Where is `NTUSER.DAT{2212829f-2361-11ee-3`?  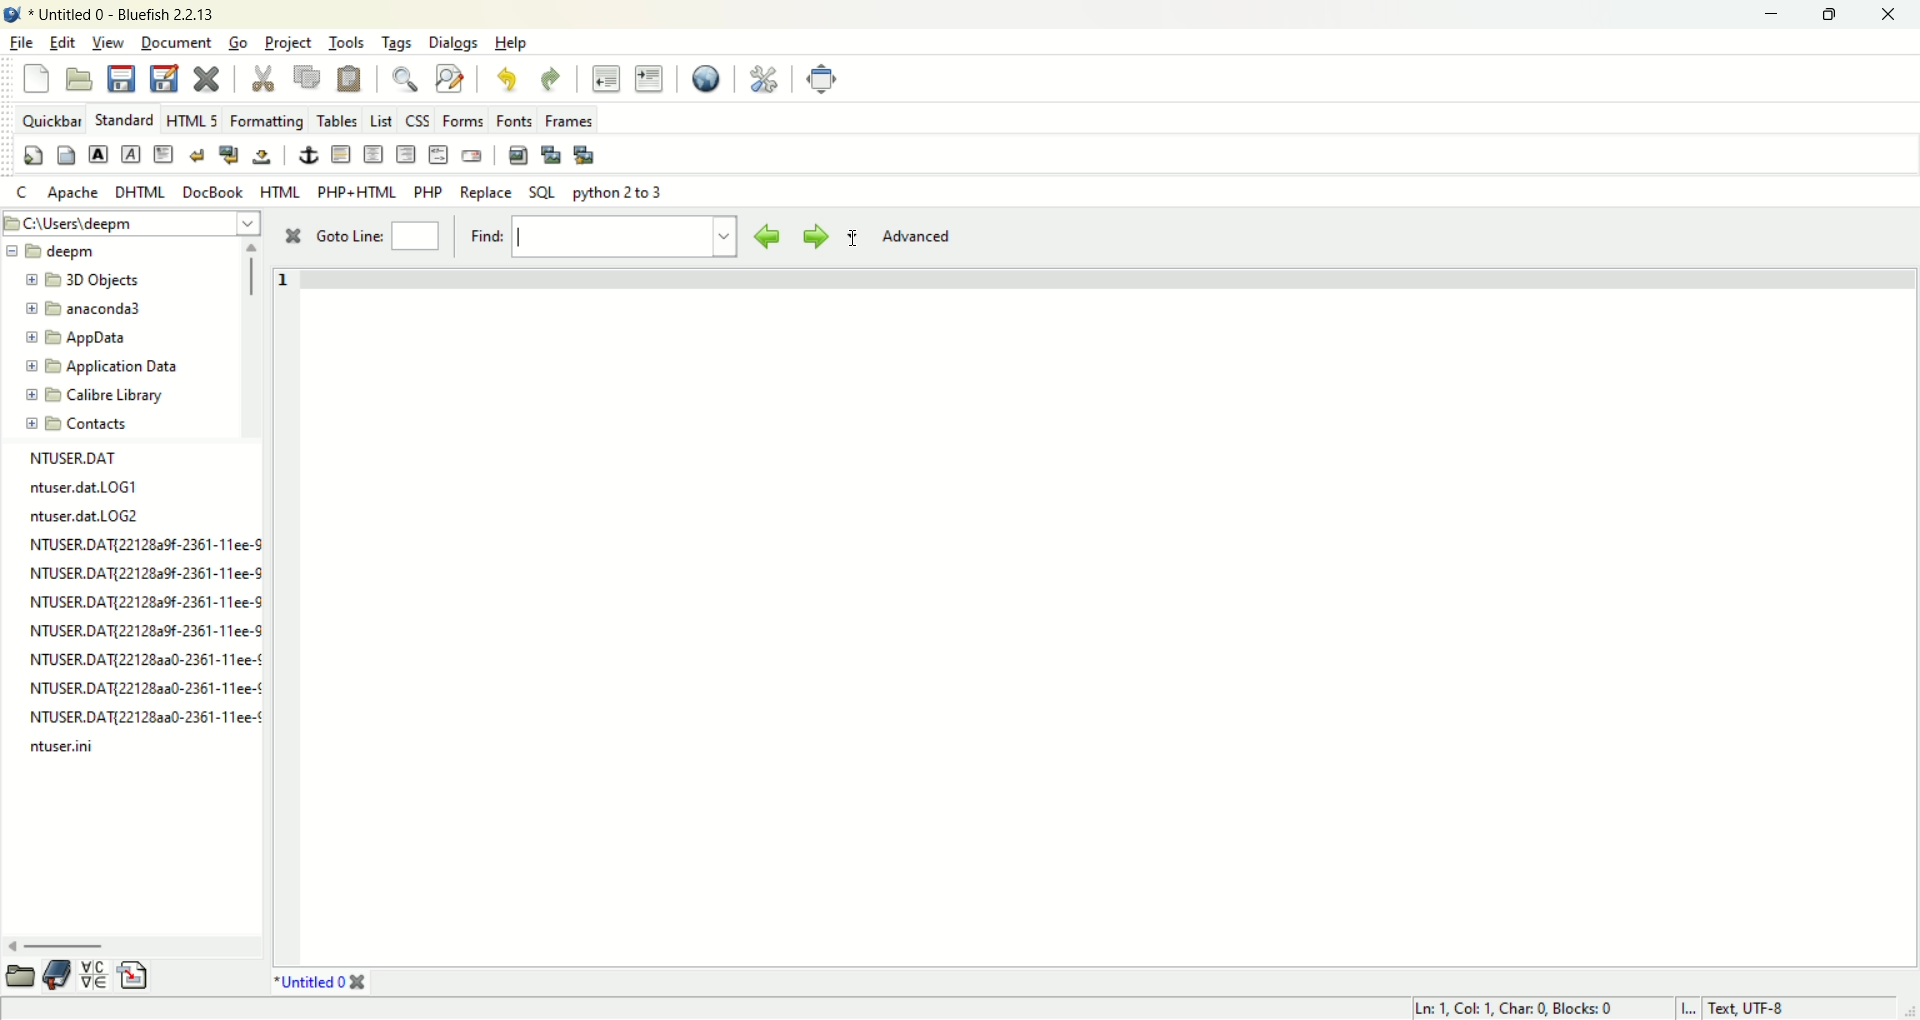 NTUSER.DAT{2212829f-2361-11ee-3 is located at coordinates (143, 602).